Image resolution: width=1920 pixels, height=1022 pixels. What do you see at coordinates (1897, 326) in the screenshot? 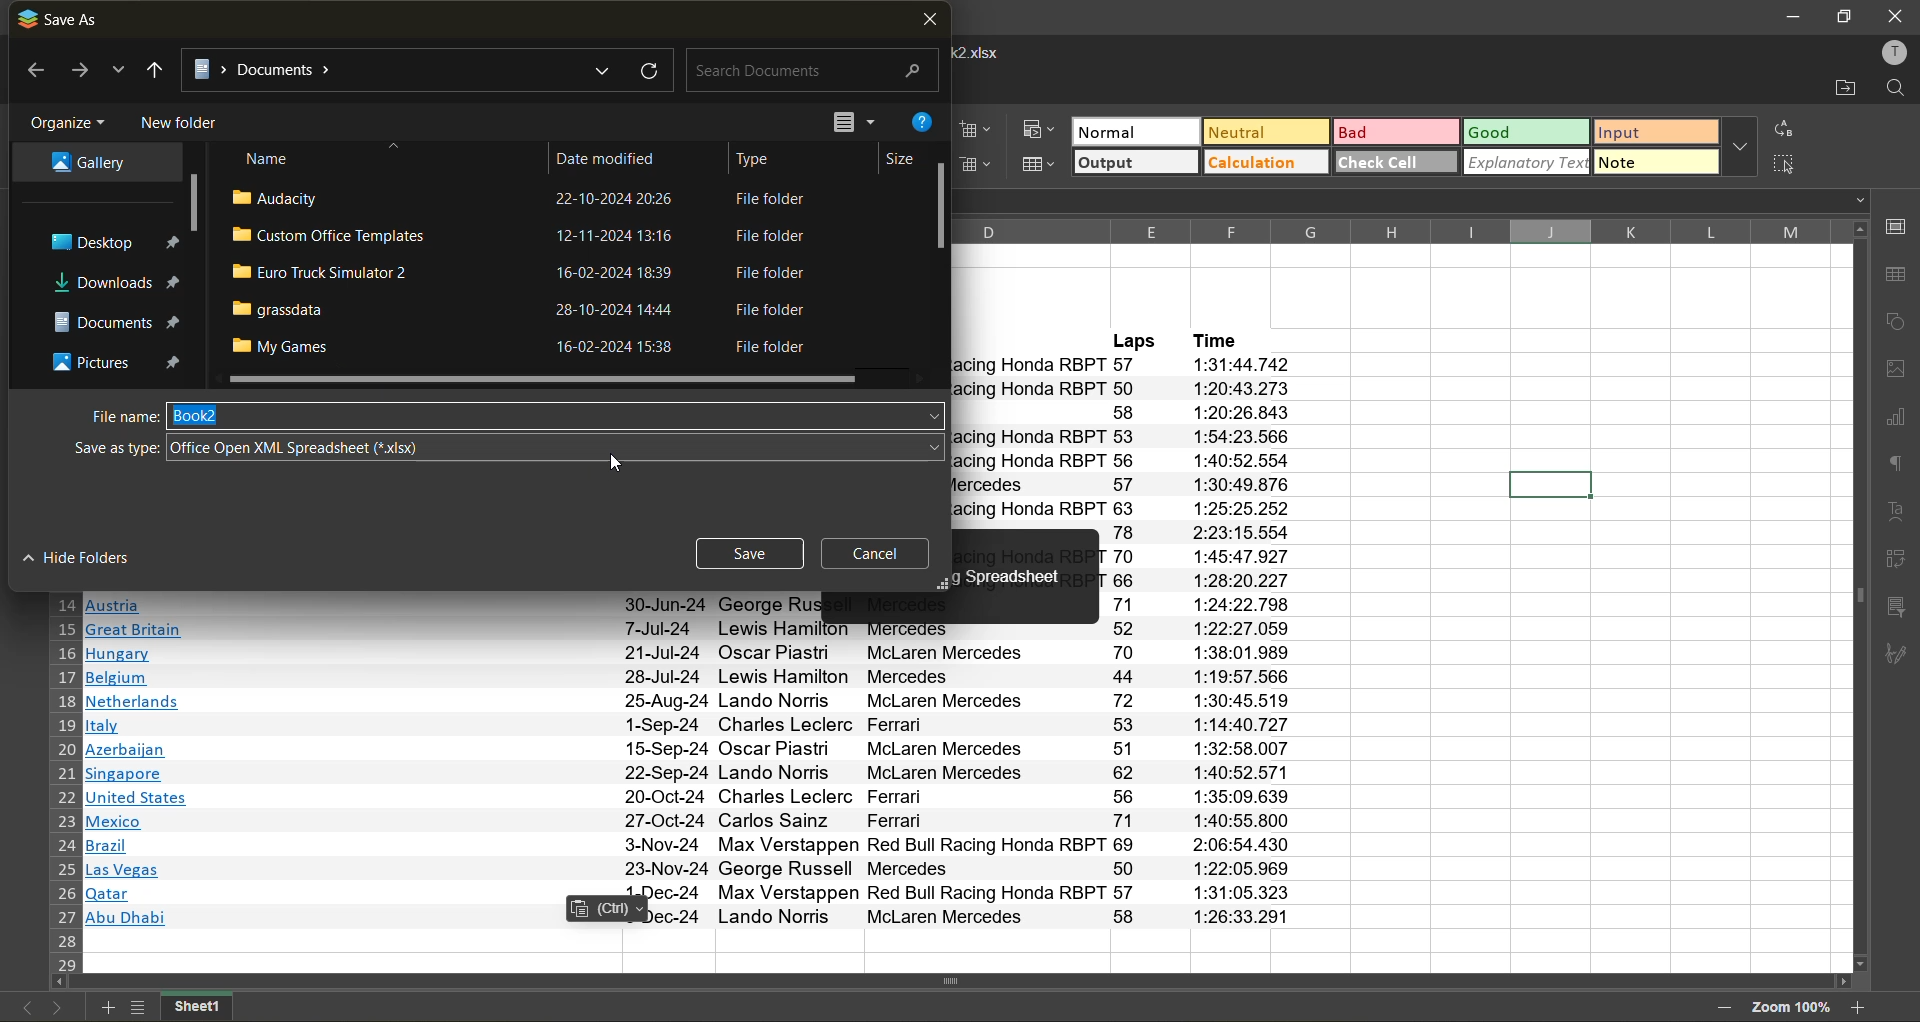
I see `shapes` at bounding box center [1897, 326].